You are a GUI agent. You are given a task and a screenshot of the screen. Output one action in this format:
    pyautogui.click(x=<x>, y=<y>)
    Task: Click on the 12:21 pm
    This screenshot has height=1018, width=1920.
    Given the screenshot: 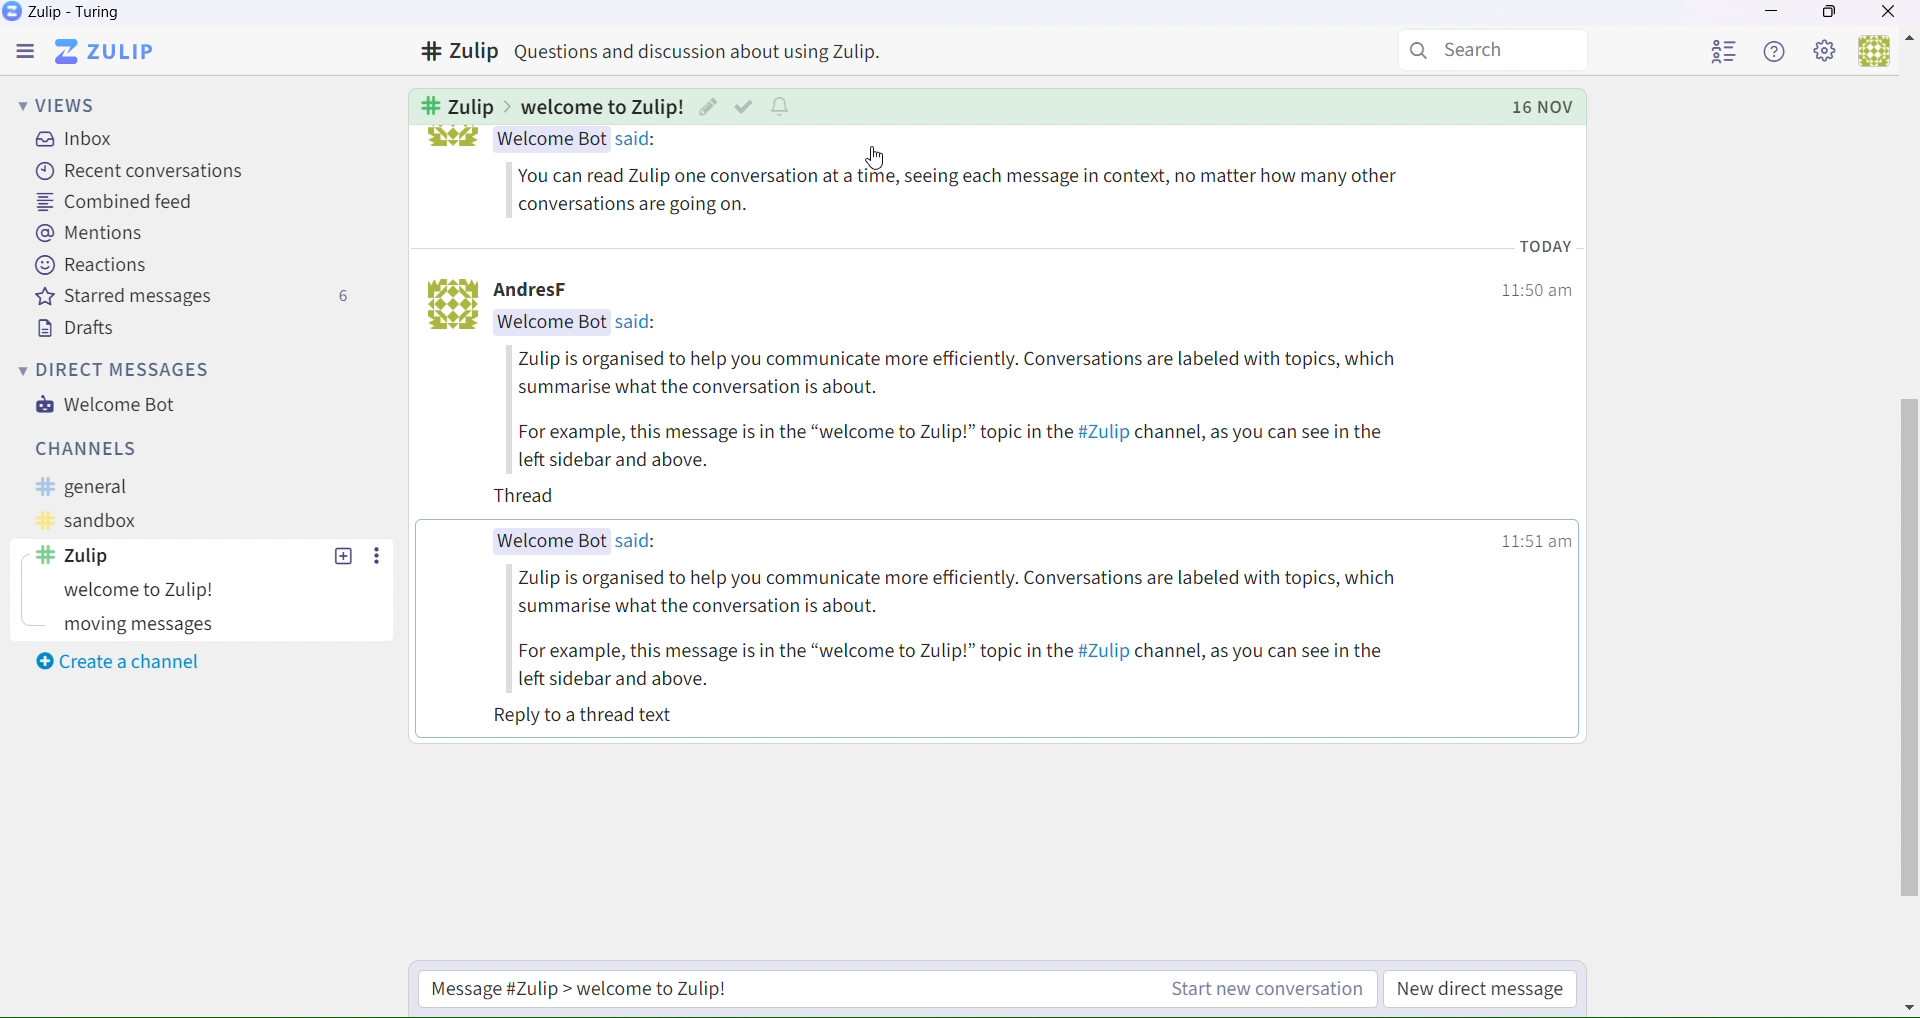 What is the action you would take?
    pyautogui.click(x=1527, y=540)
    